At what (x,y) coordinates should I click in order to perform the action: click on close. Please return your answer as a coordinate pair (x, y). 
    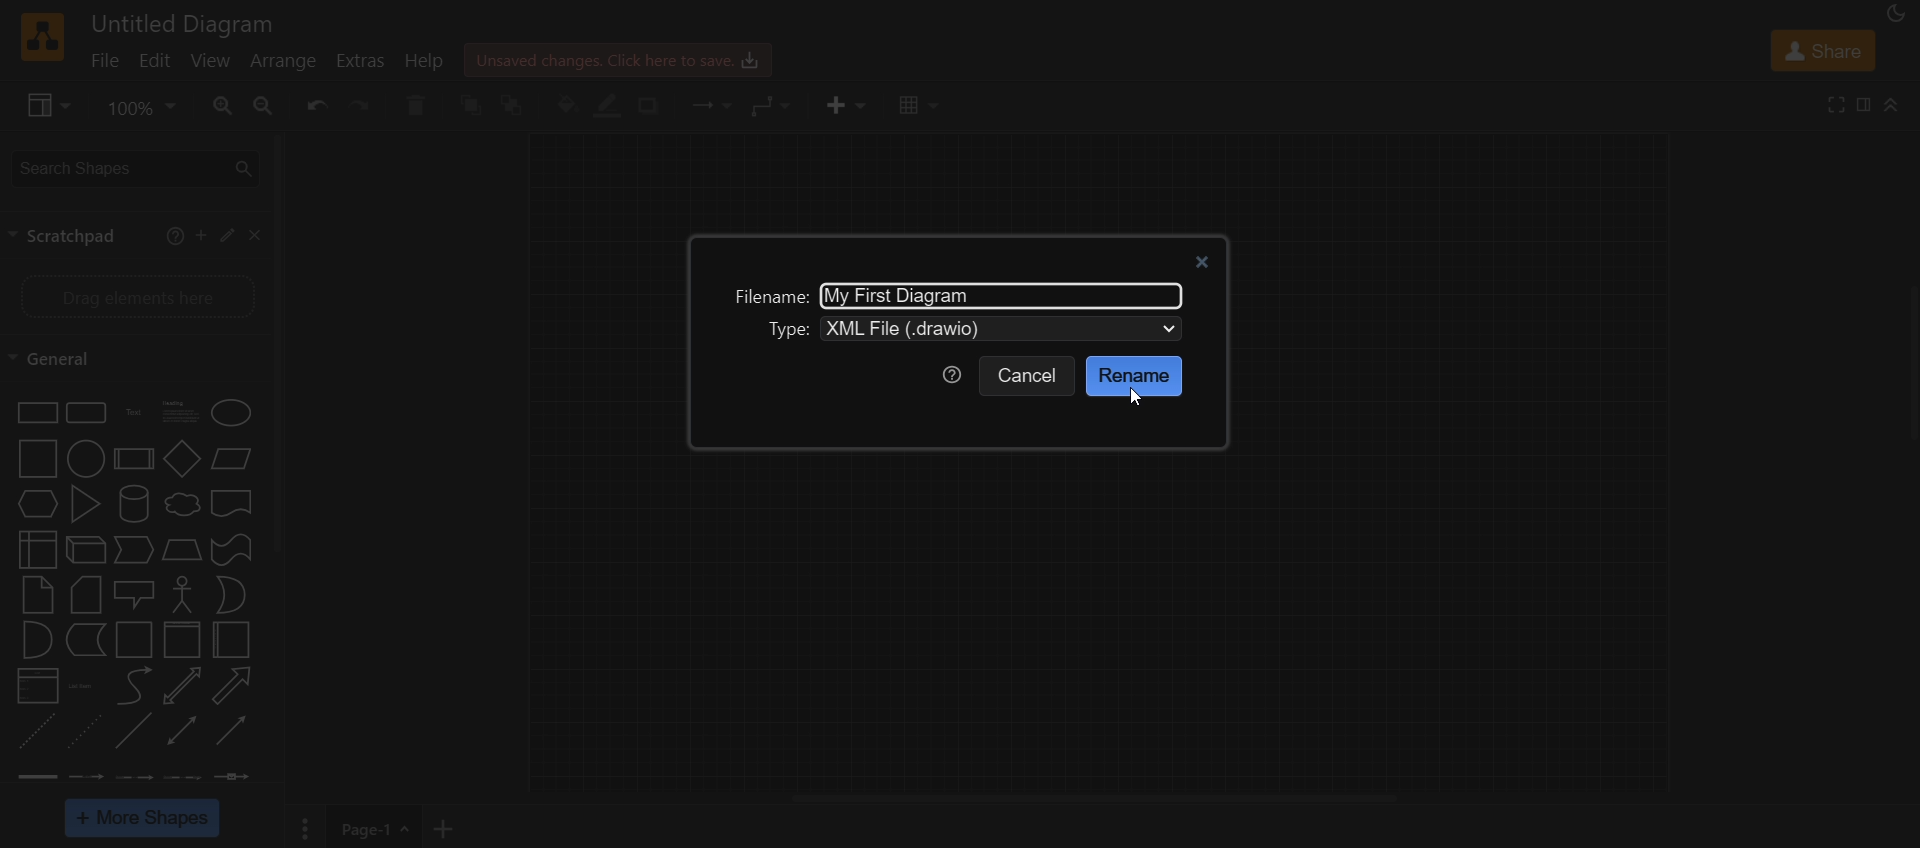
    Looking at the image, I should click on (1206, 260).